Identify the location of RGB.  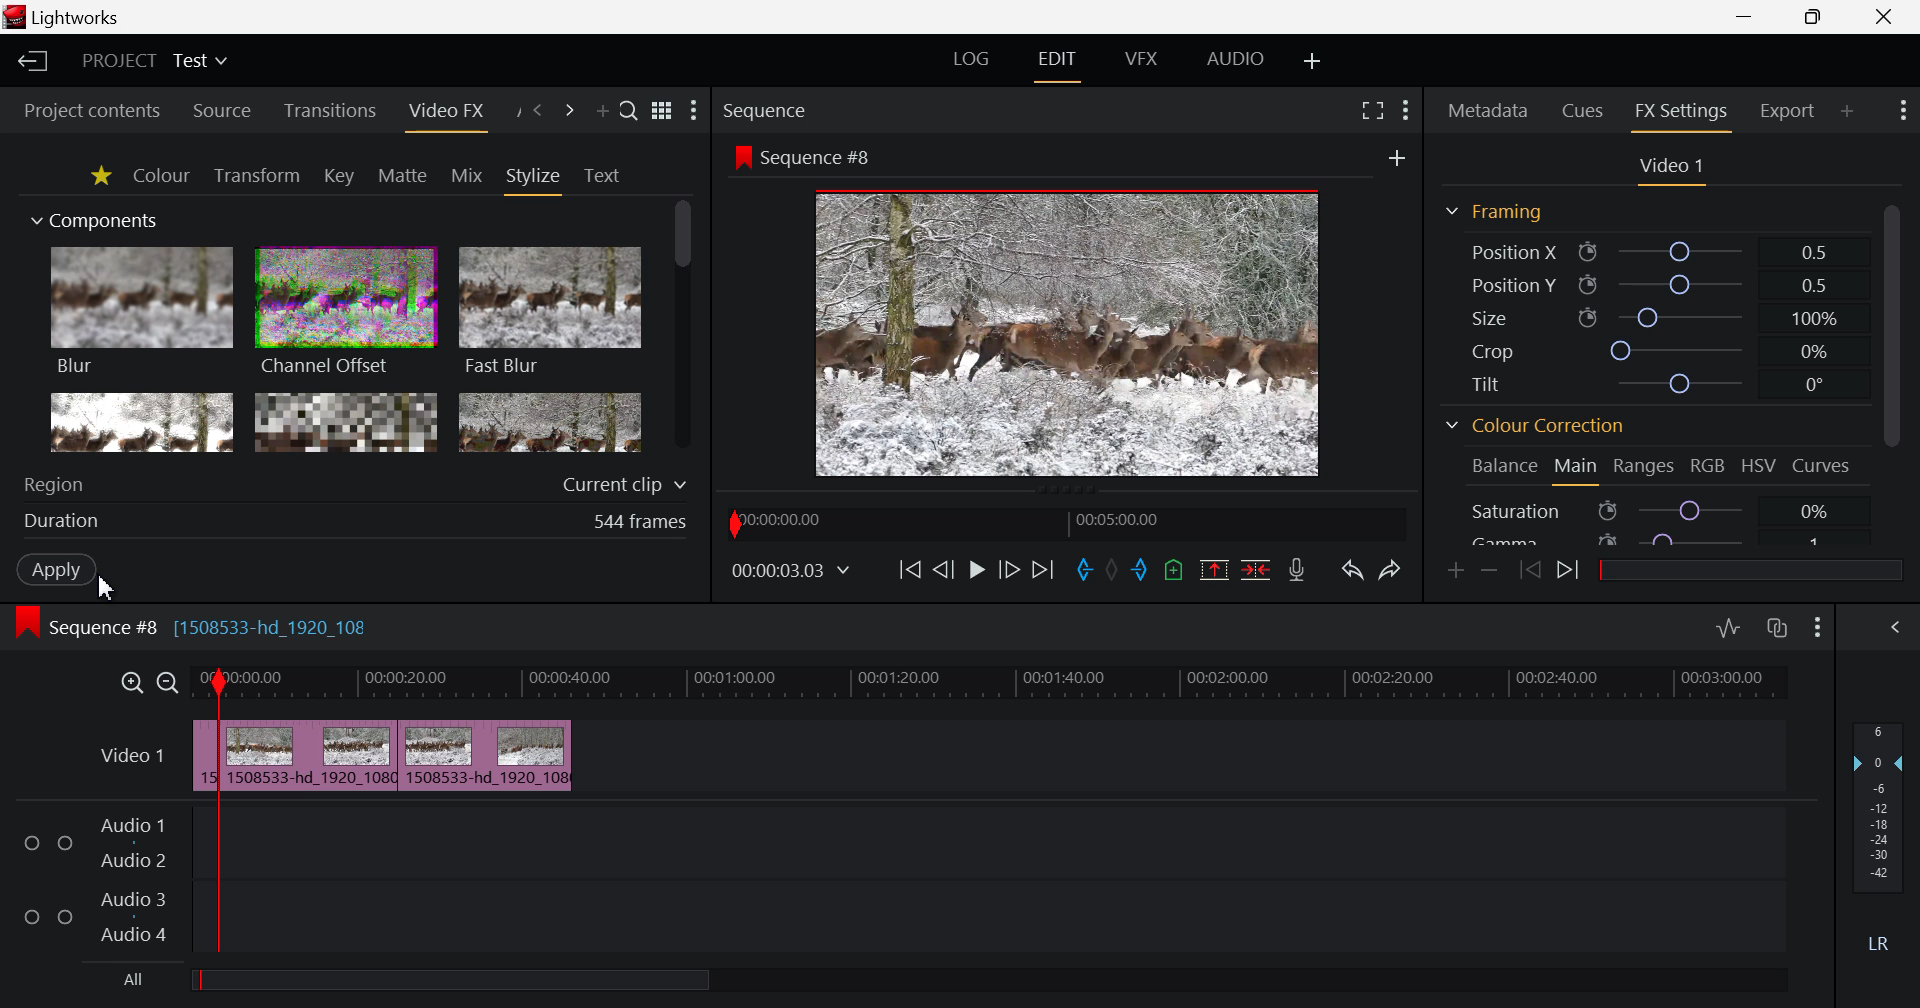
(1709, 465).